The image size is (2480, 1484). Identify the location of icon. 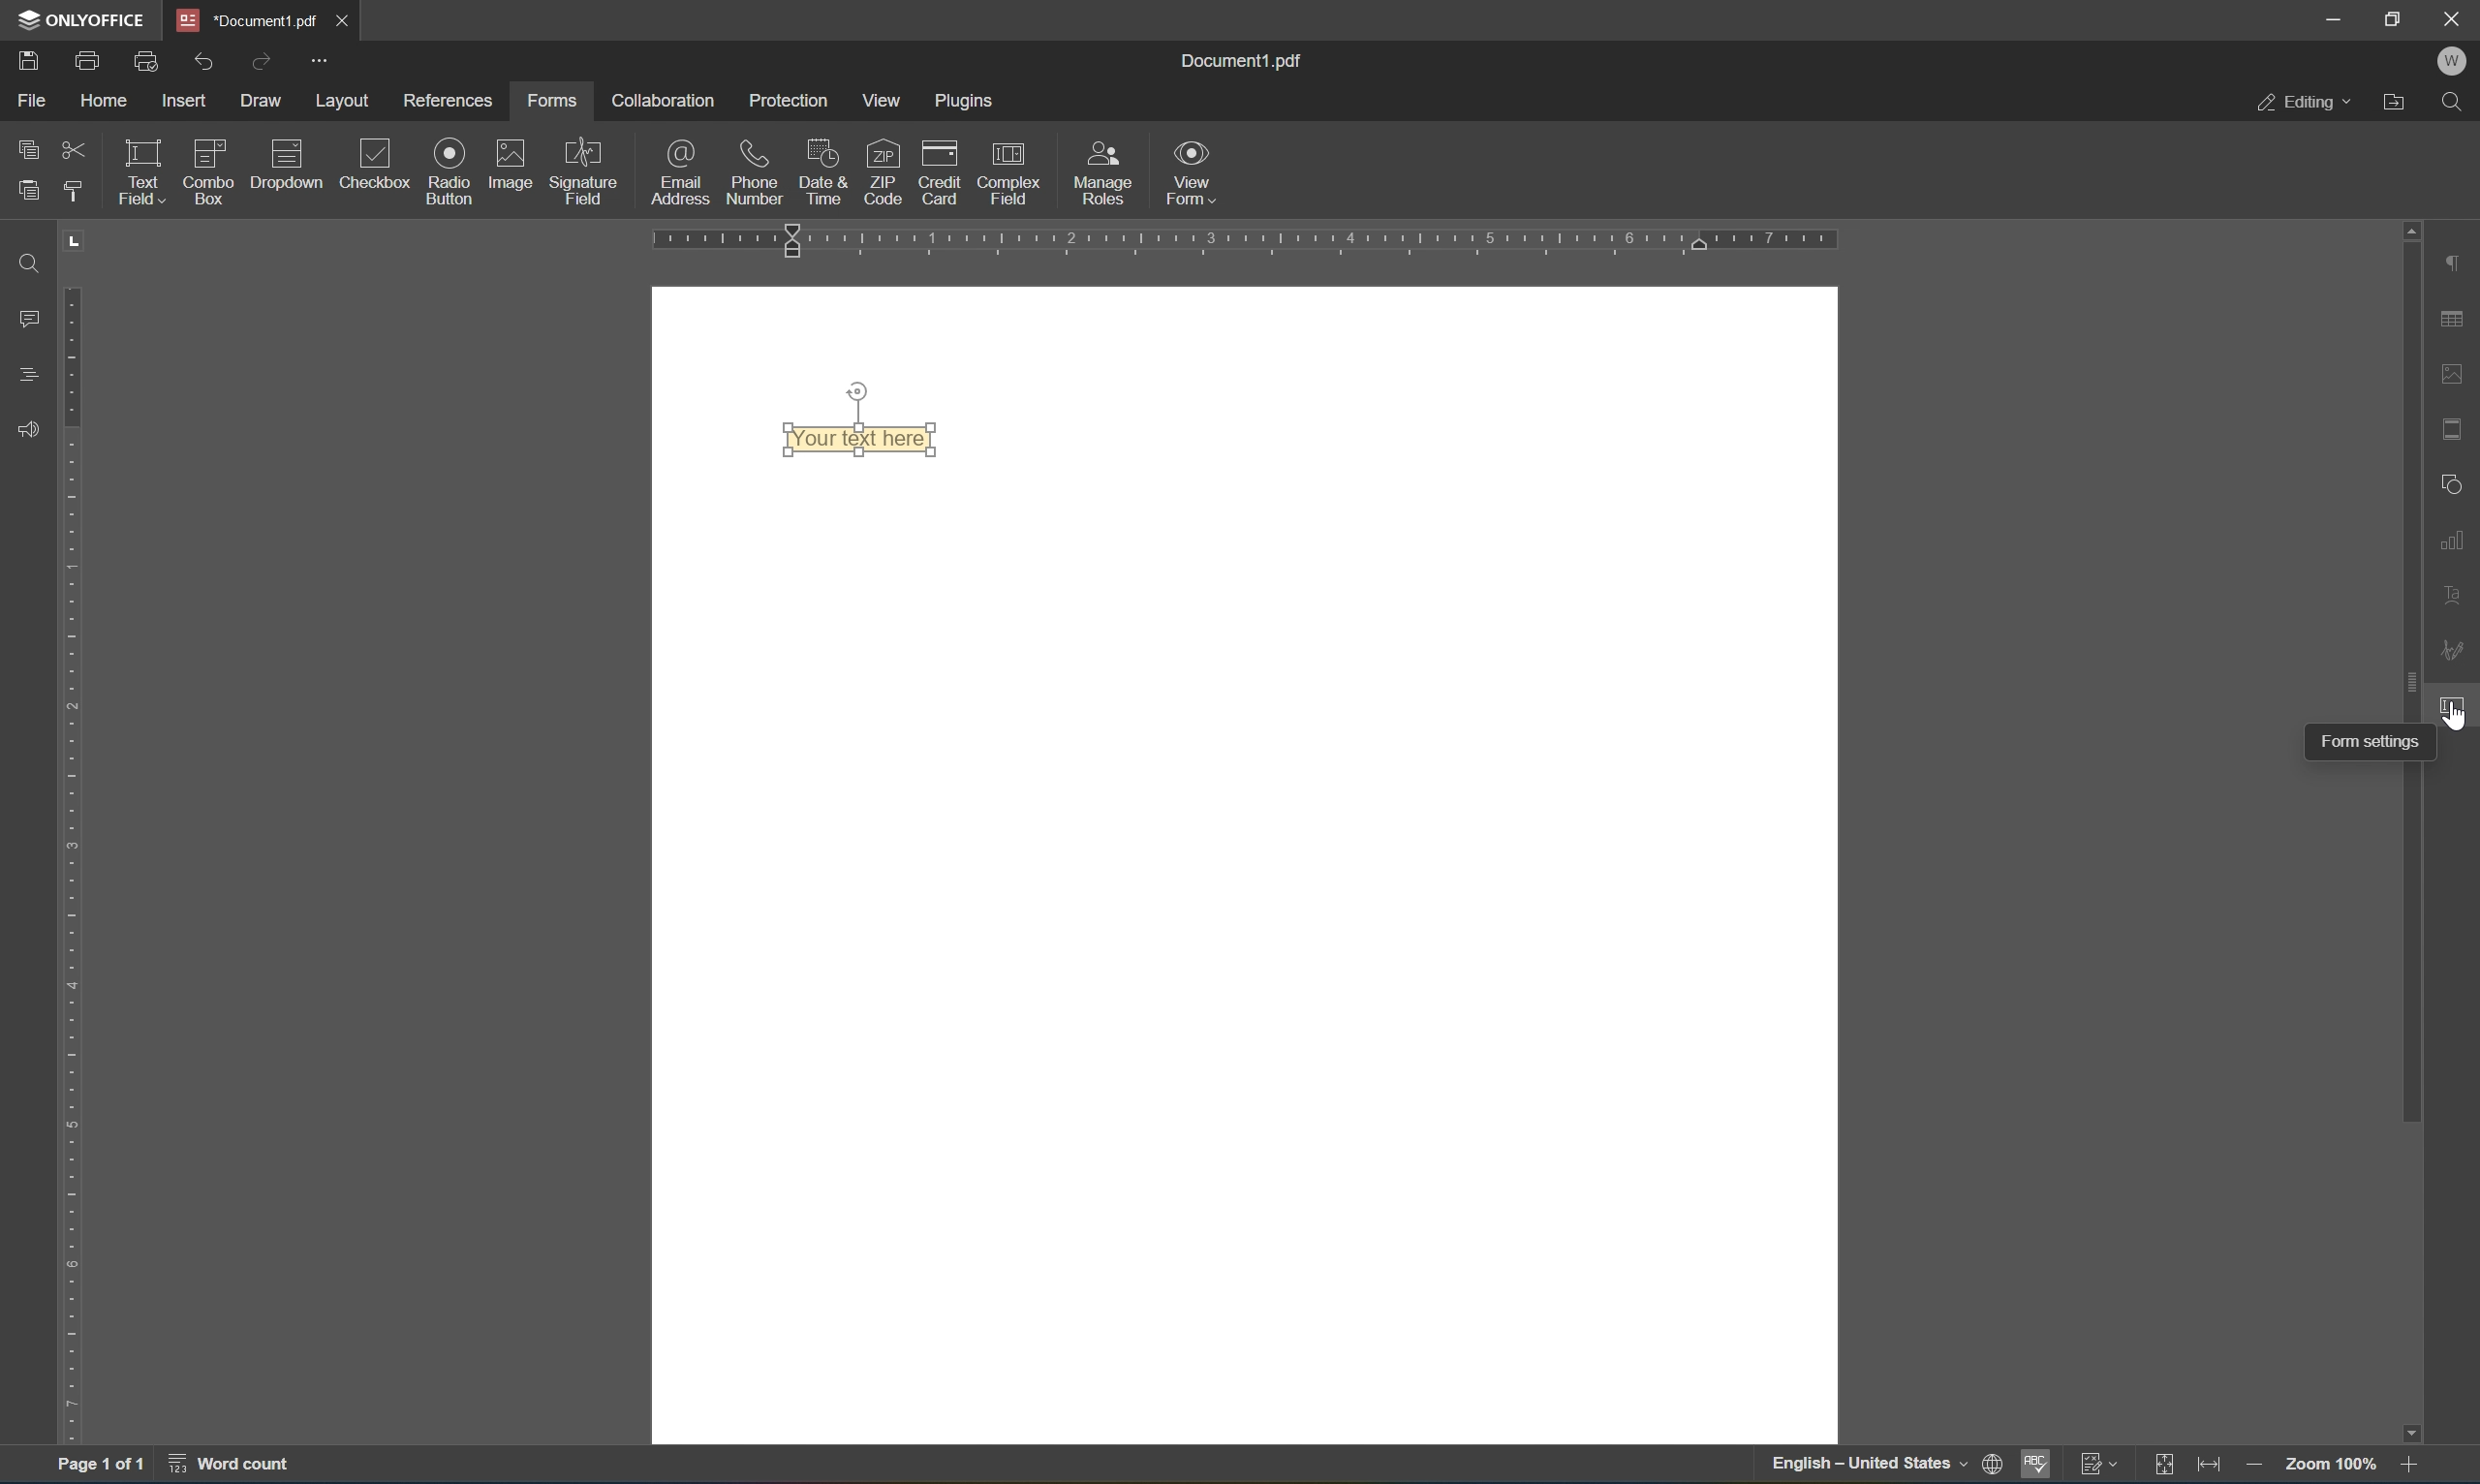
(295, 153).